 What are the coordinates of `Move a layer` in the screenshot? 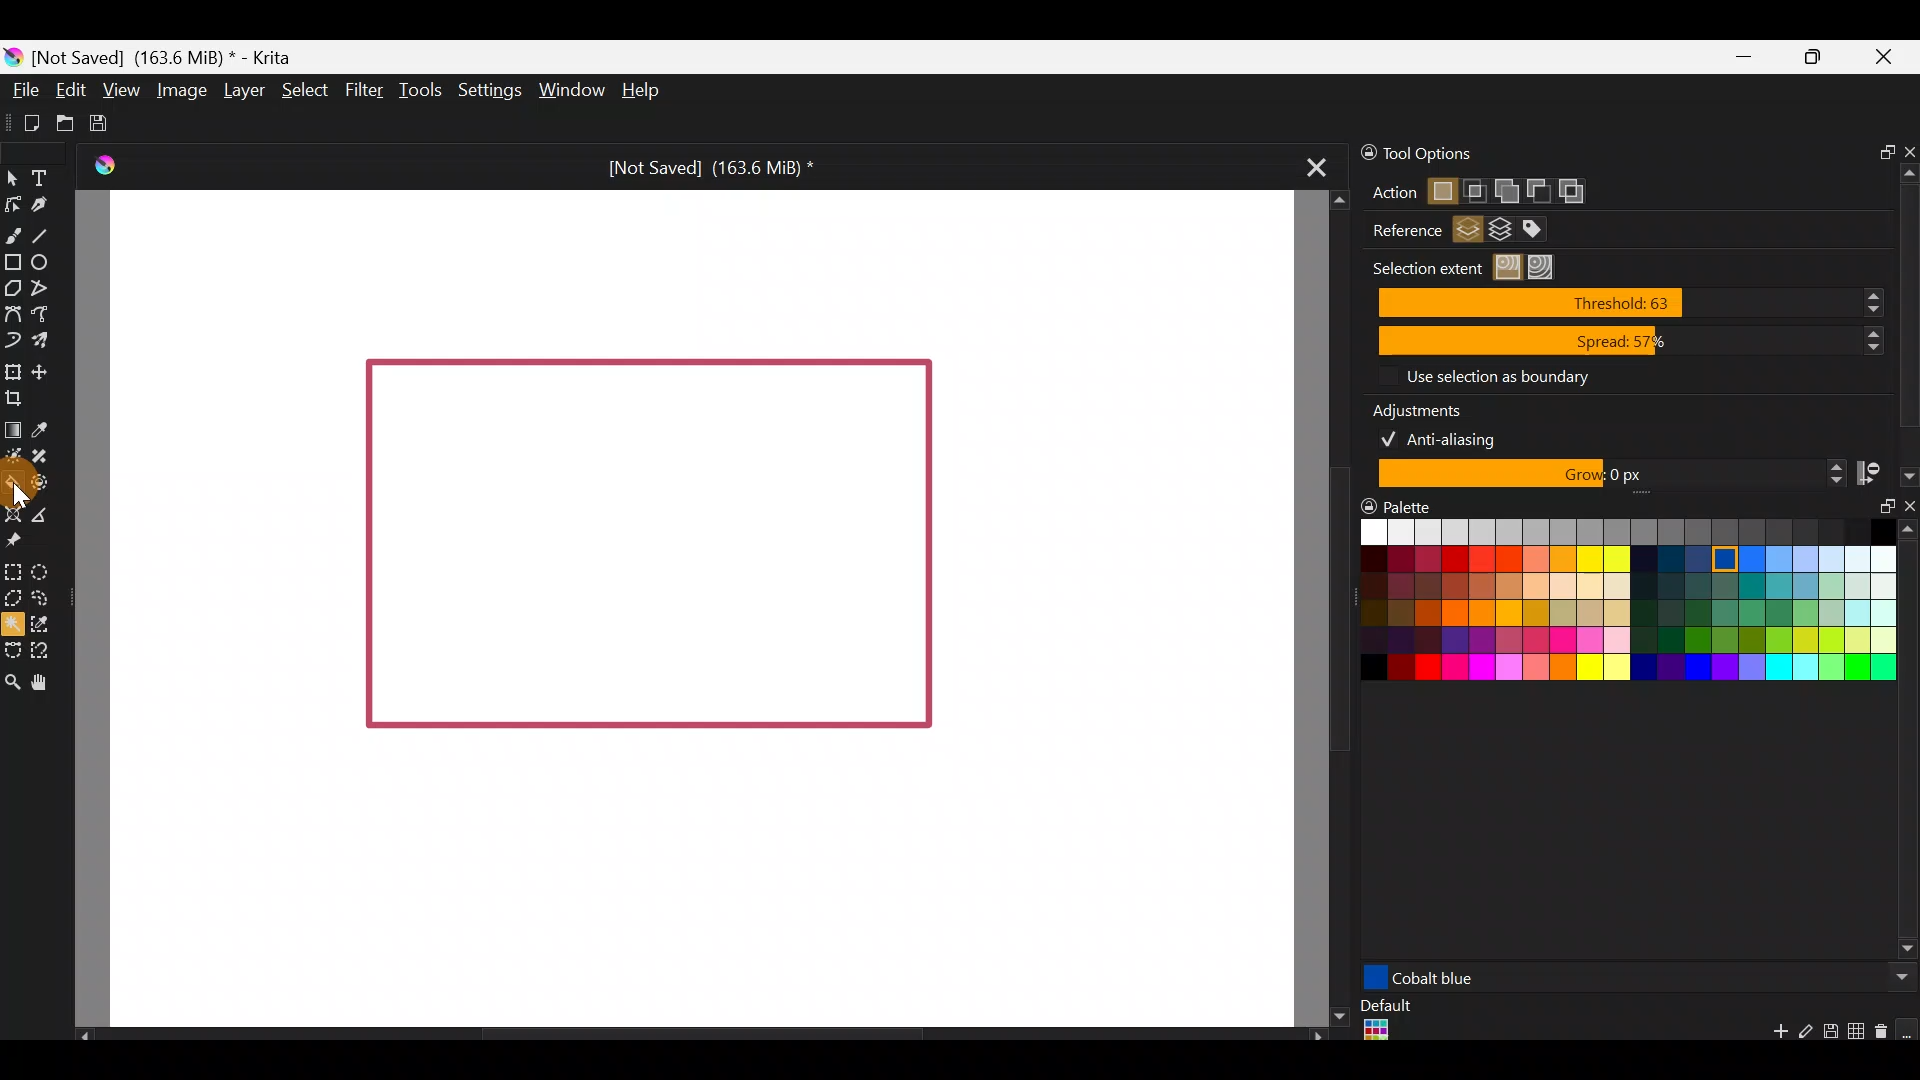 It's located at (47, 370).